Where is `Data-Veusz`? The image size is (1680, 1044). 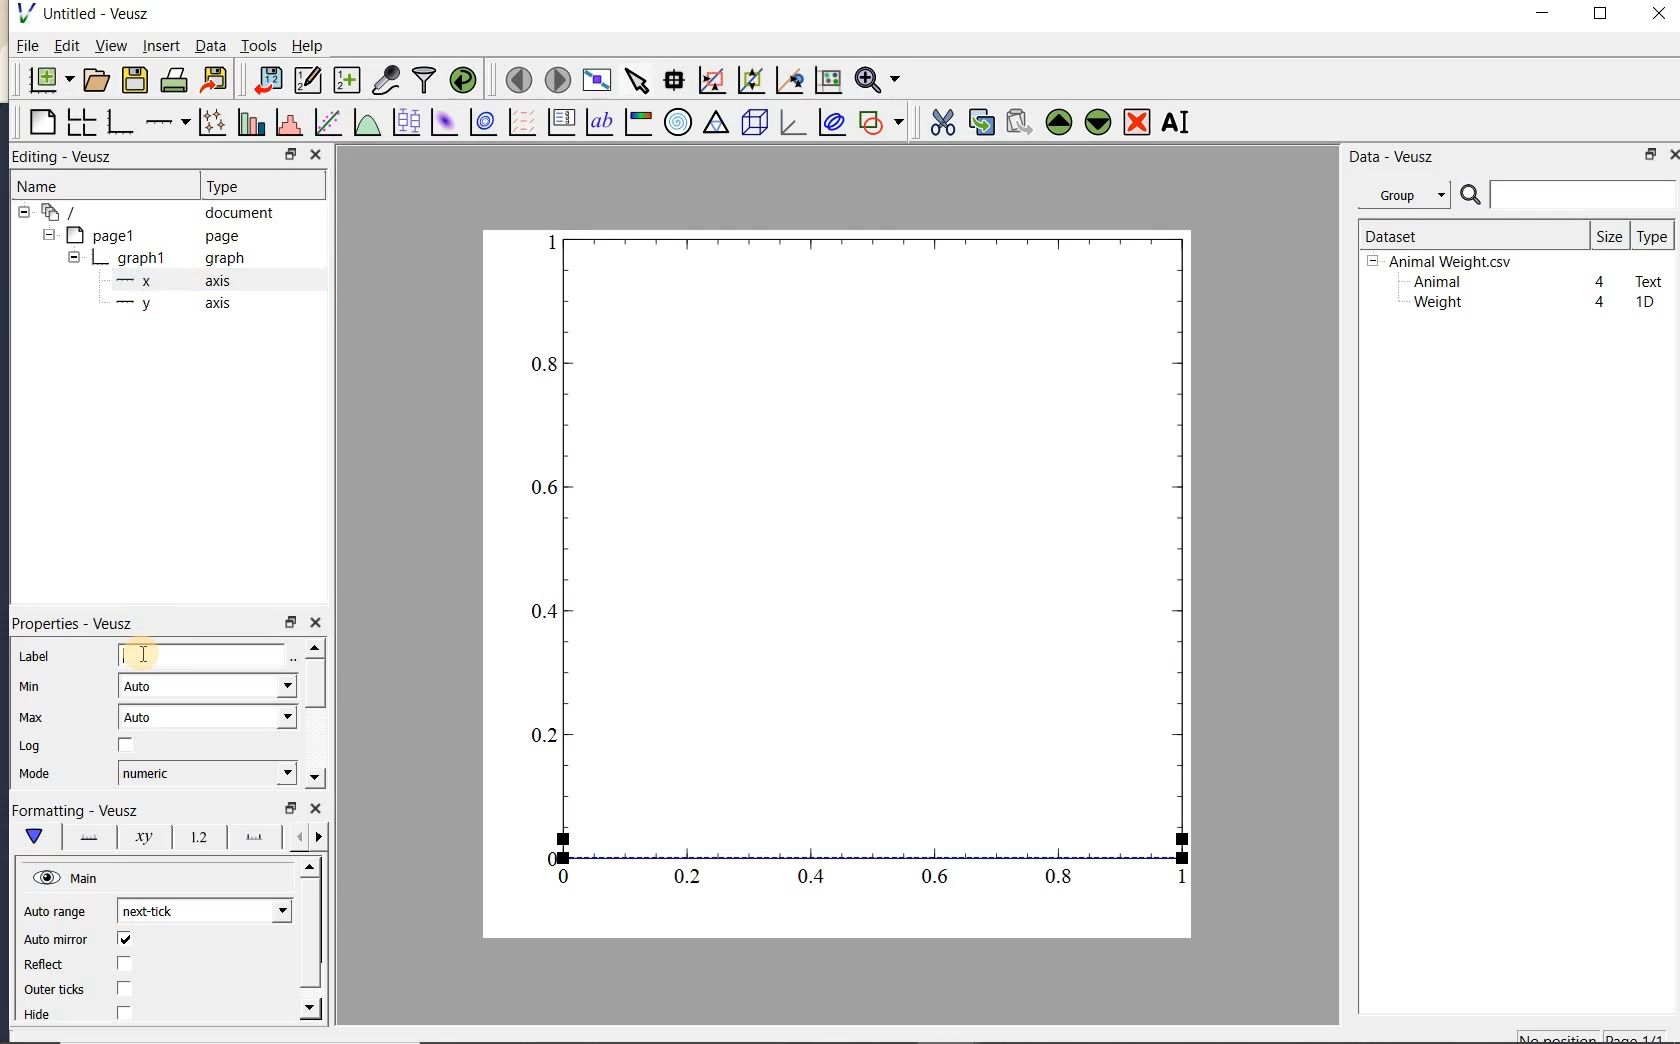 Data-Veusz is located at coordinates (1392, 157).